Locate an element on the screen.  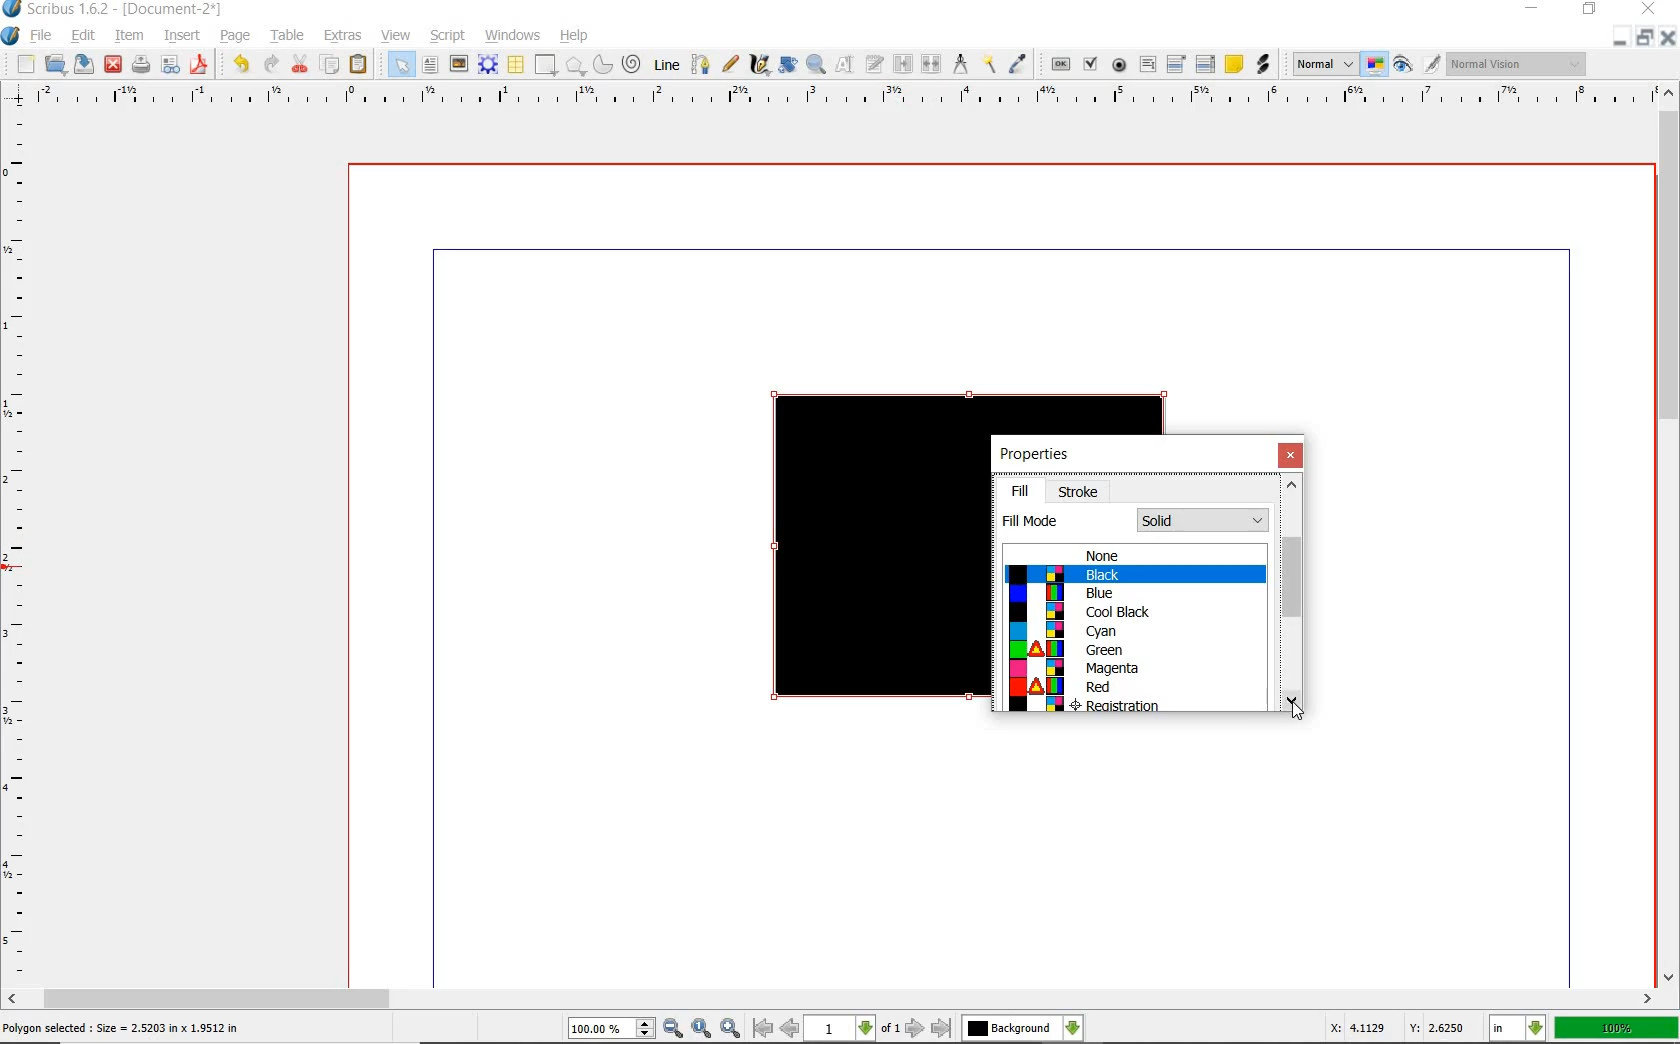
Black is located at coordinates (1134, 574).